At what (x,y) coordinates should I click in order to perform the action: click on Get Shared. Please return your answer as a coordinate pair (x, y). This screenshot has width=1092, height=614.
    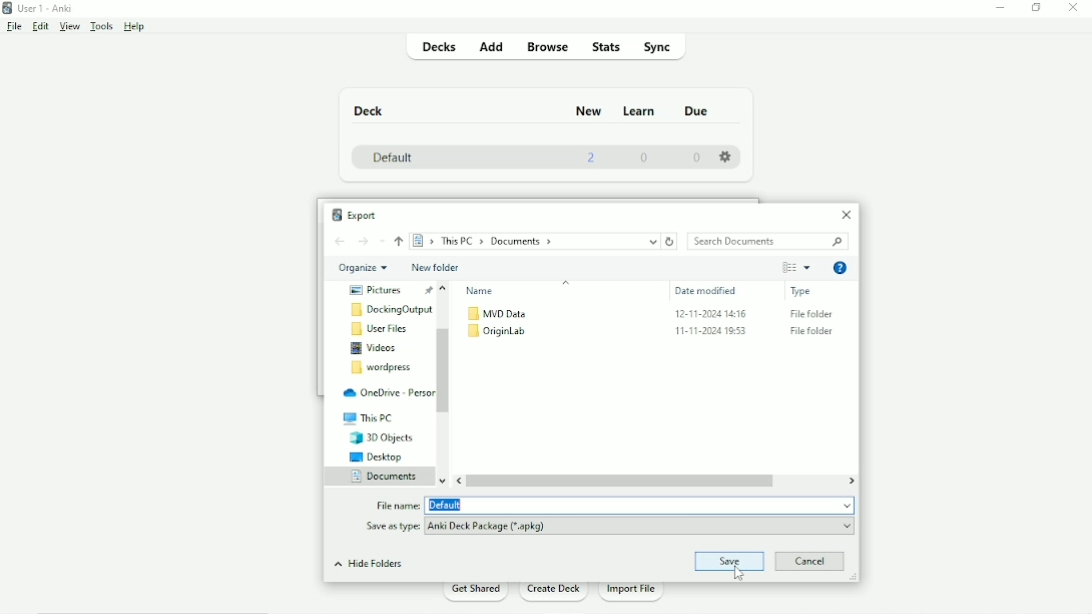
    Looking at the image, I should click on (475, 591).